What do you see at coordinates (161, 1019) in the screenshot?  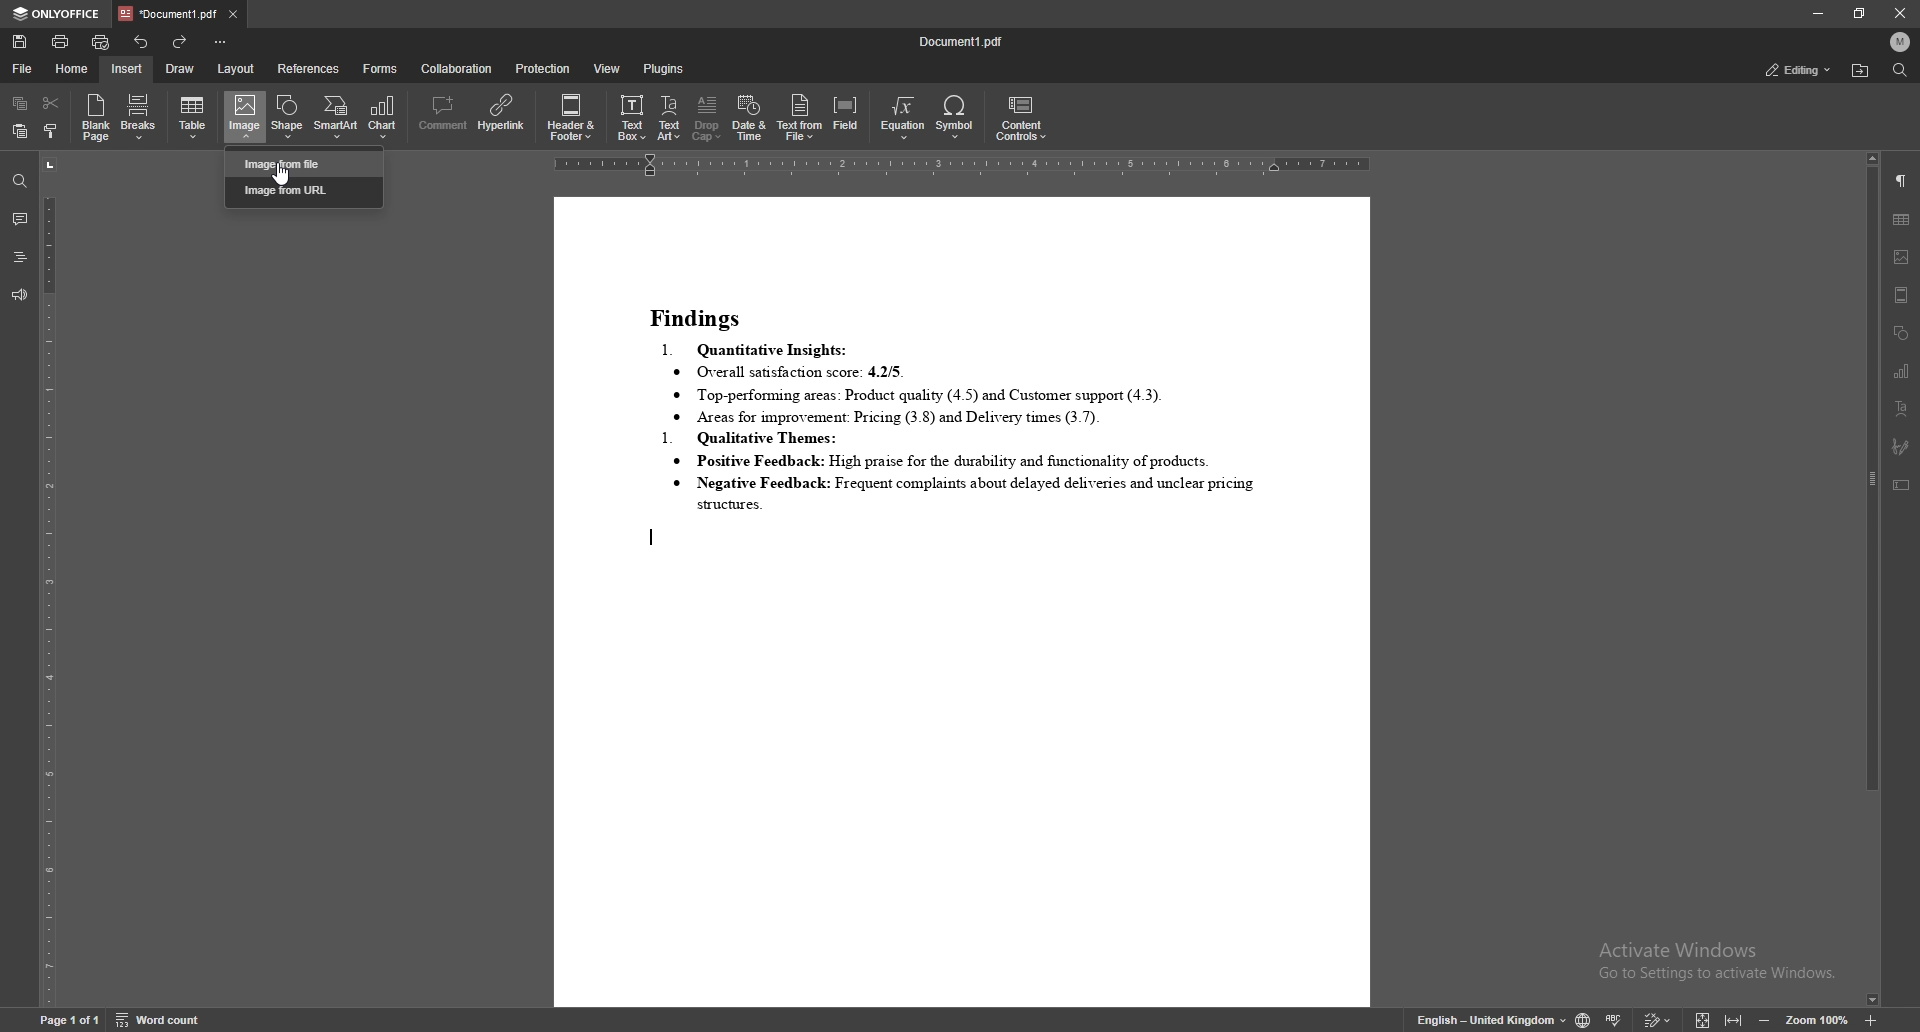 I see `word count` at bounding box center [161, 1019].